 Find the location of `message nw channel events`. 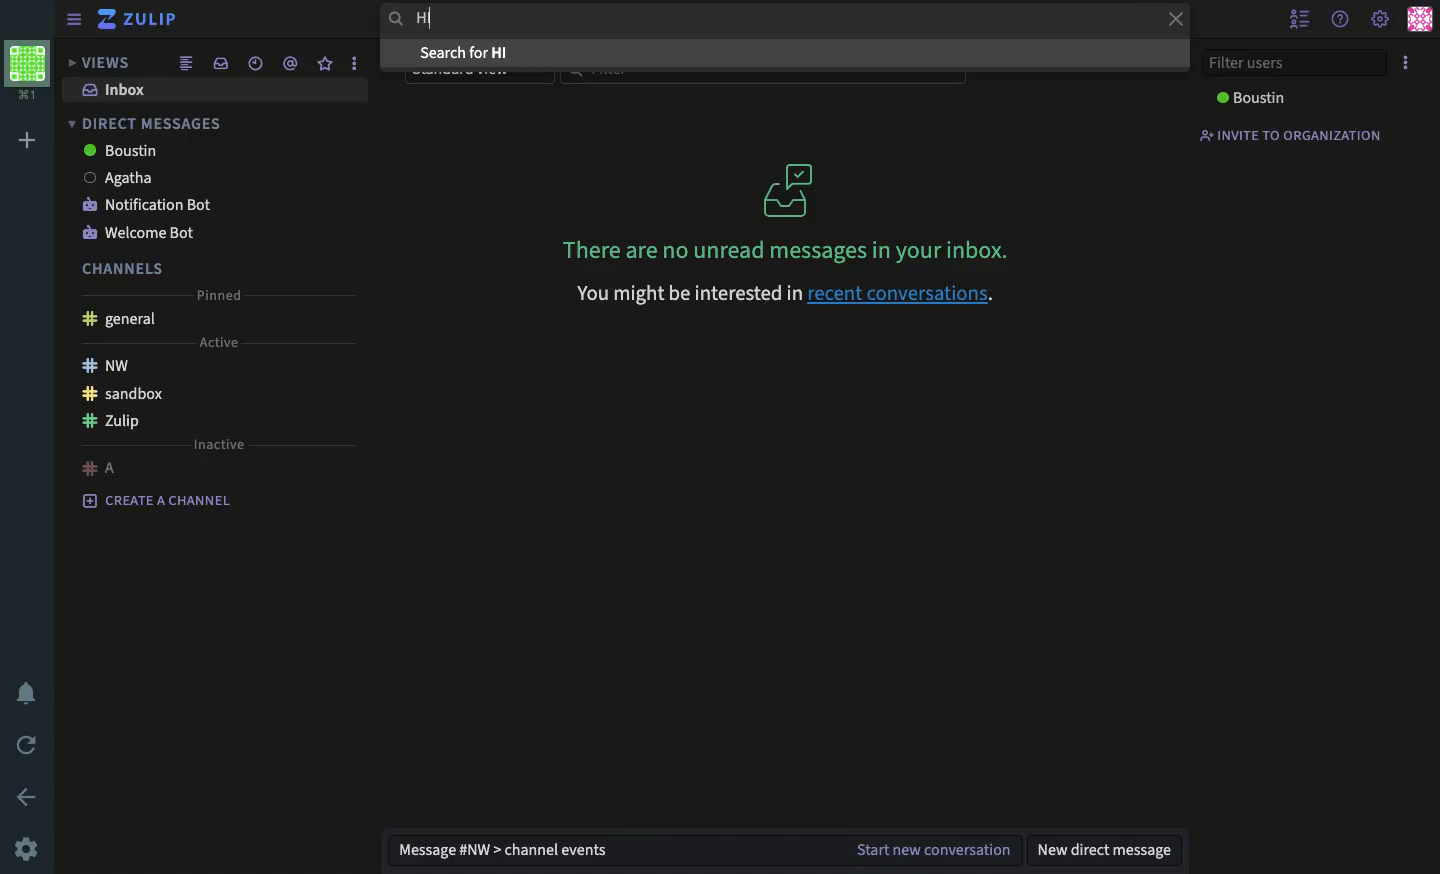

message nw channel events is located at coordinates (511, 850).